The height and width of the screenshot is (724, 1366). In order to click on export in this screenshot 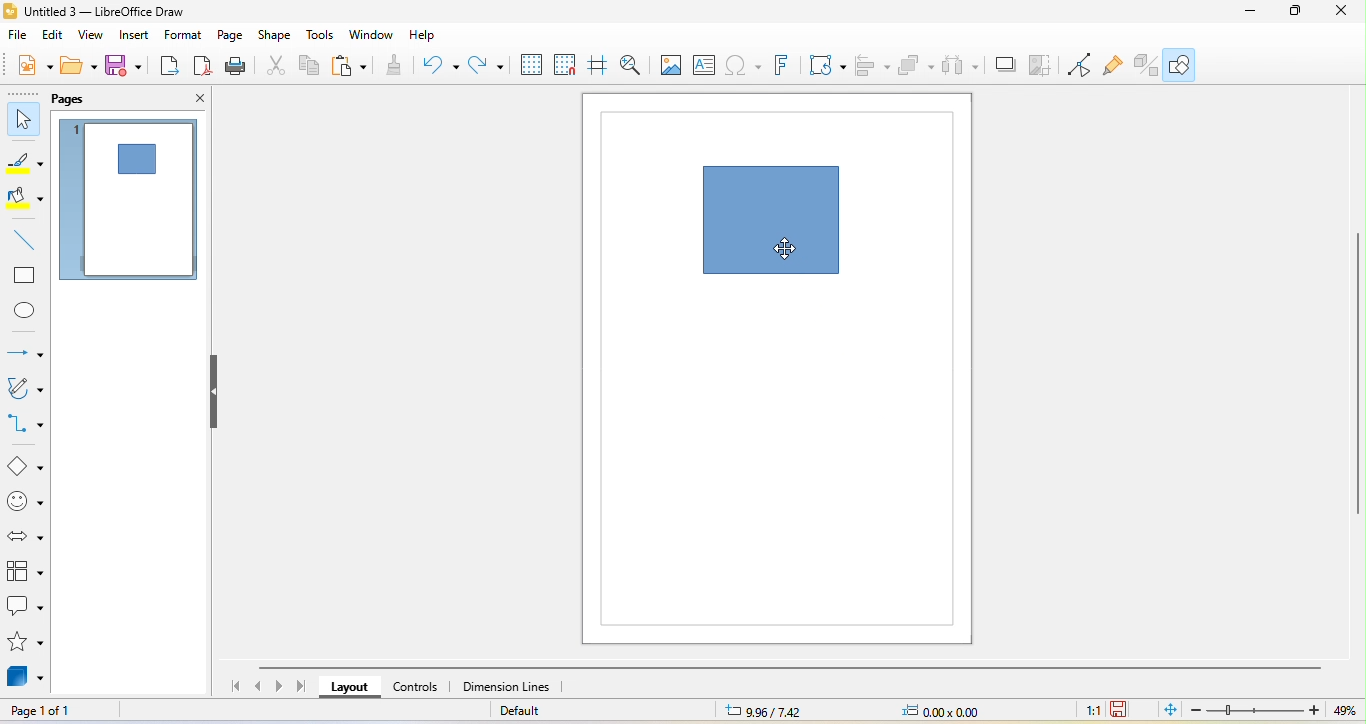, I will do `click(166, 68)`.